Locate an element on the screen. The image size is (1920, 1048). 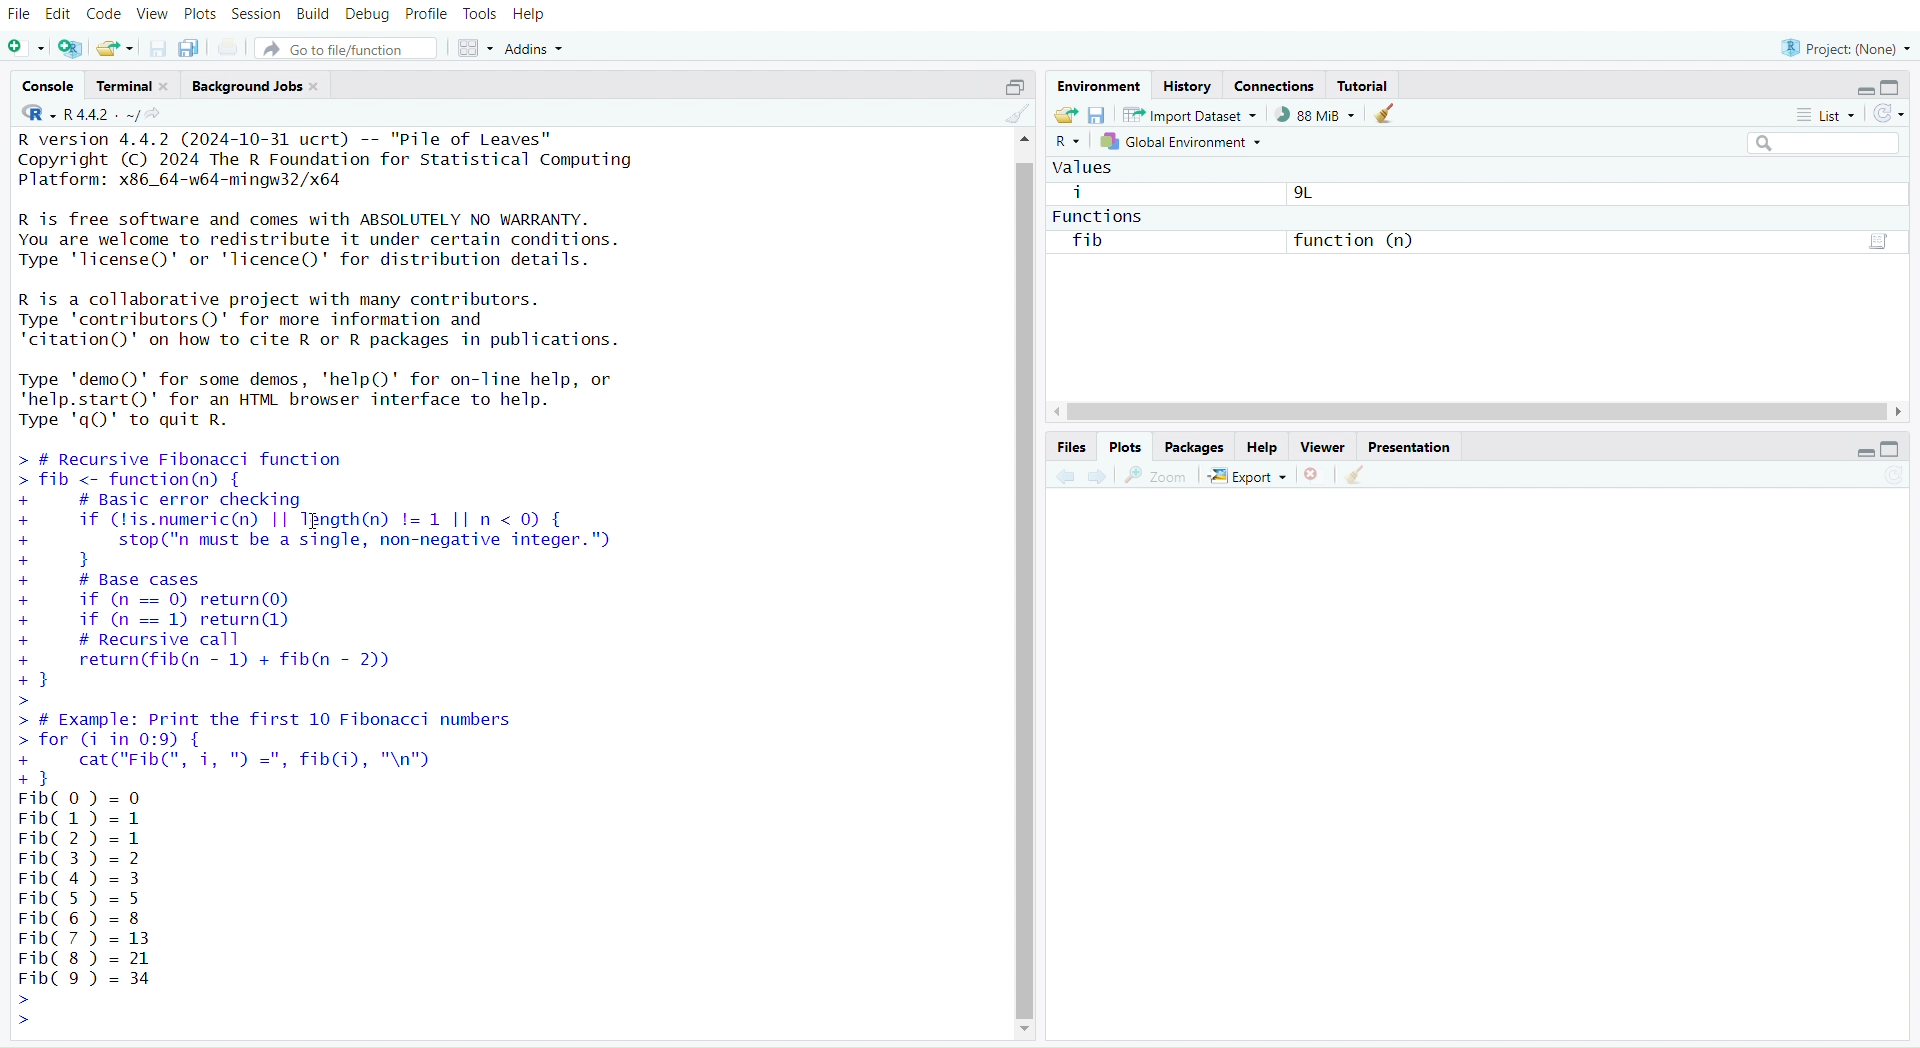
profile is located at coordinates (427, 16).